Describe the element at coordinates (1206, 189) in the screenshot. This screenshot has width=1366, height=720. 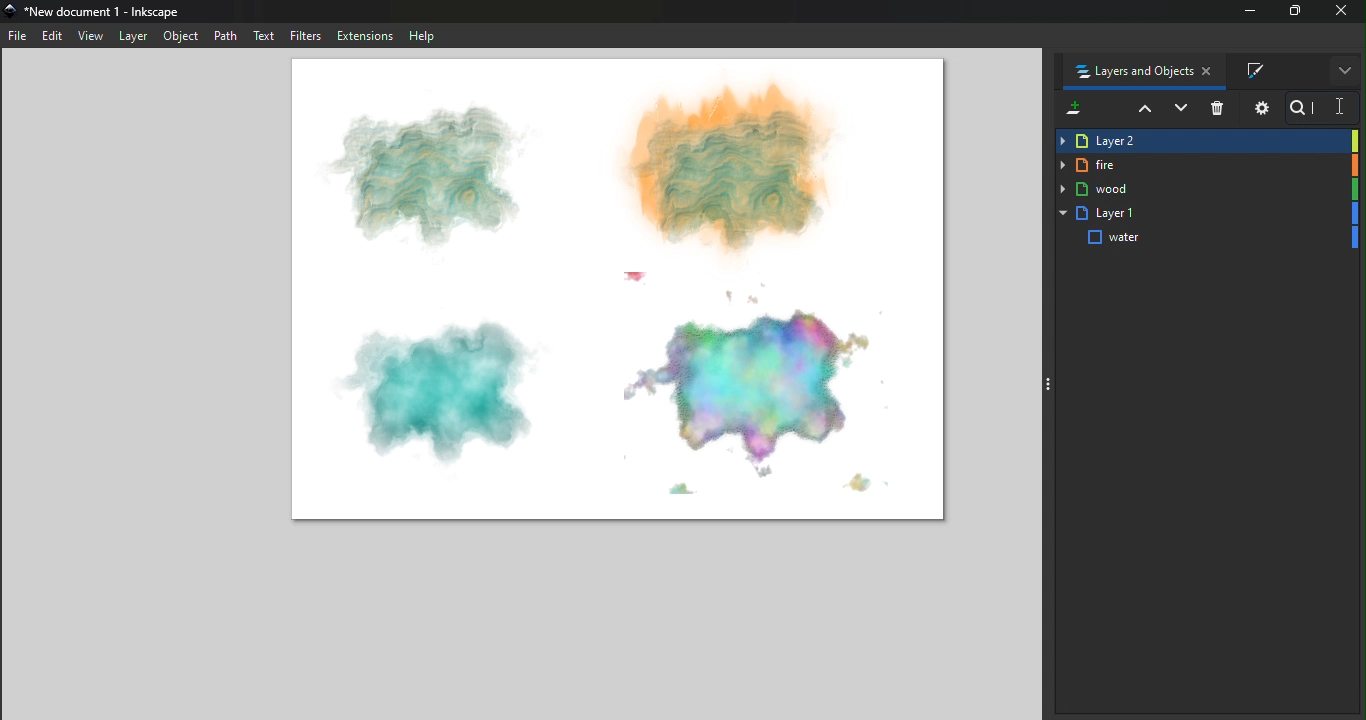
I see `wood Layer` at that location.